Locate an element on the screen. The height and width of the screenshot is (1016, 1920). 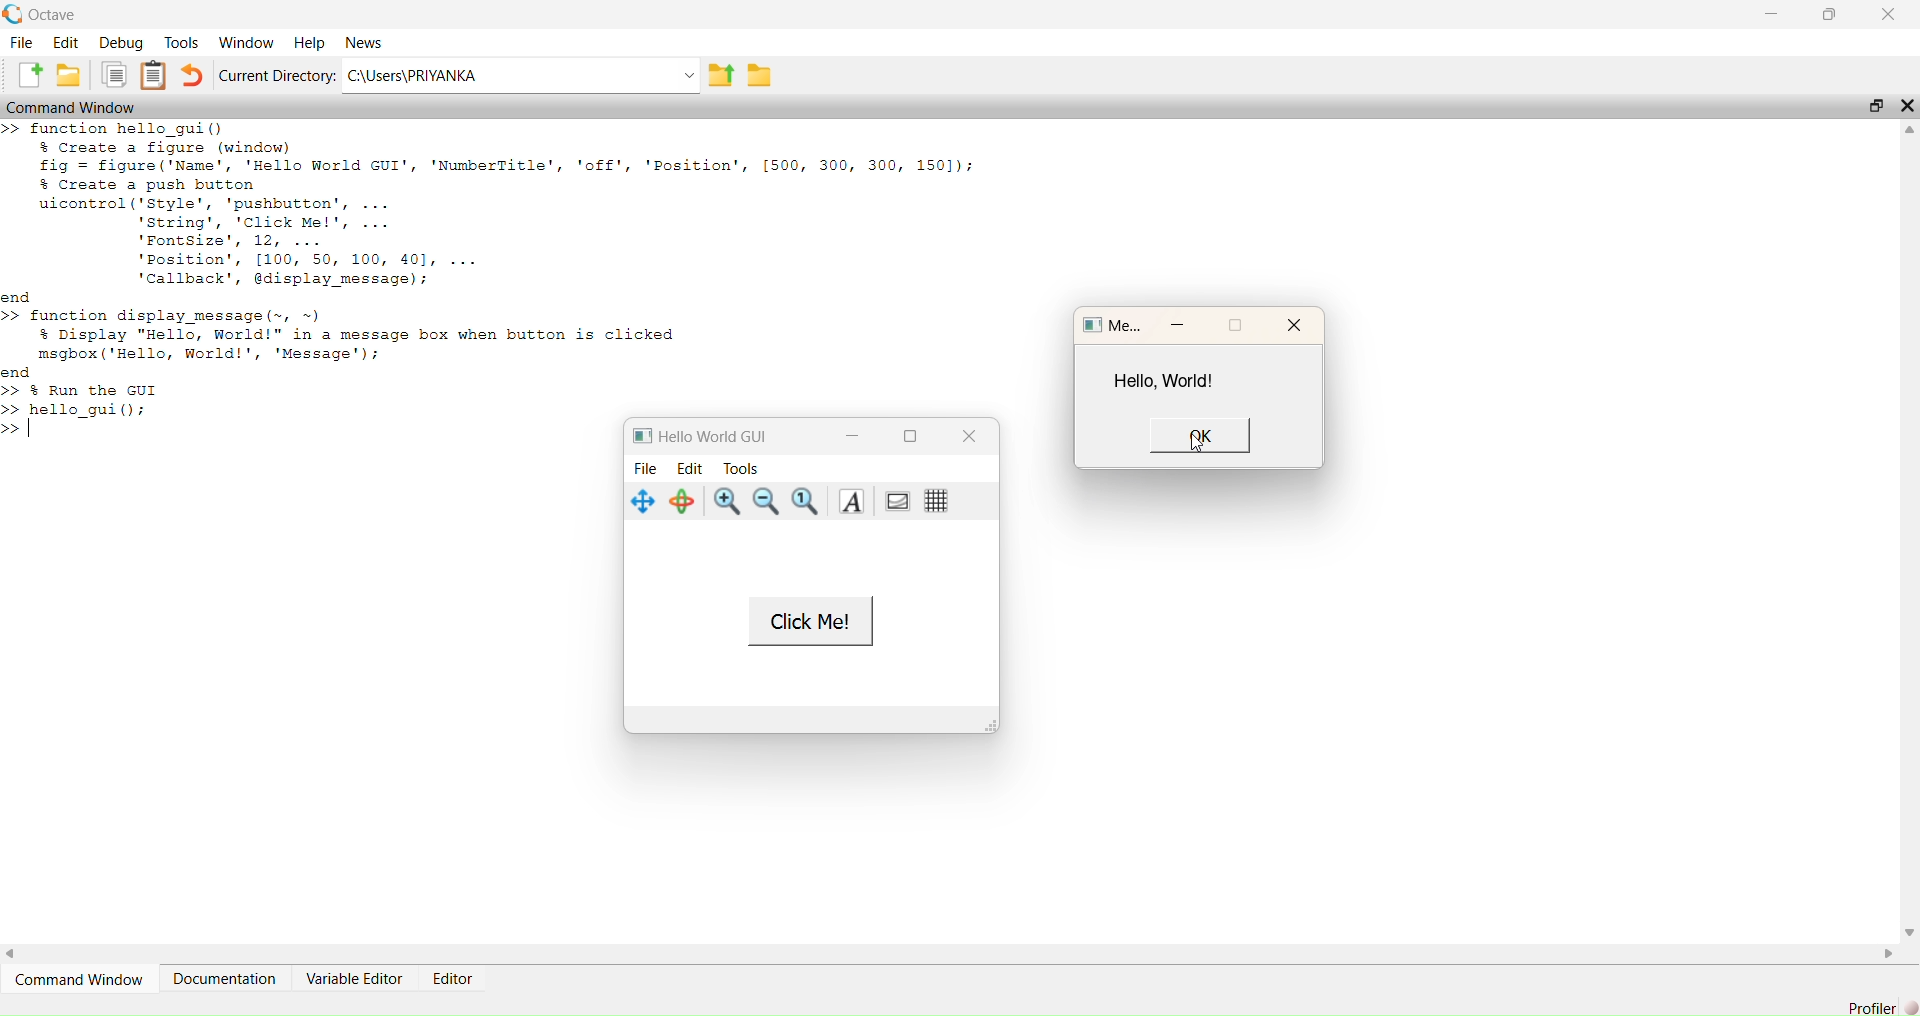
maximise is located at coordinates (1244, 325).